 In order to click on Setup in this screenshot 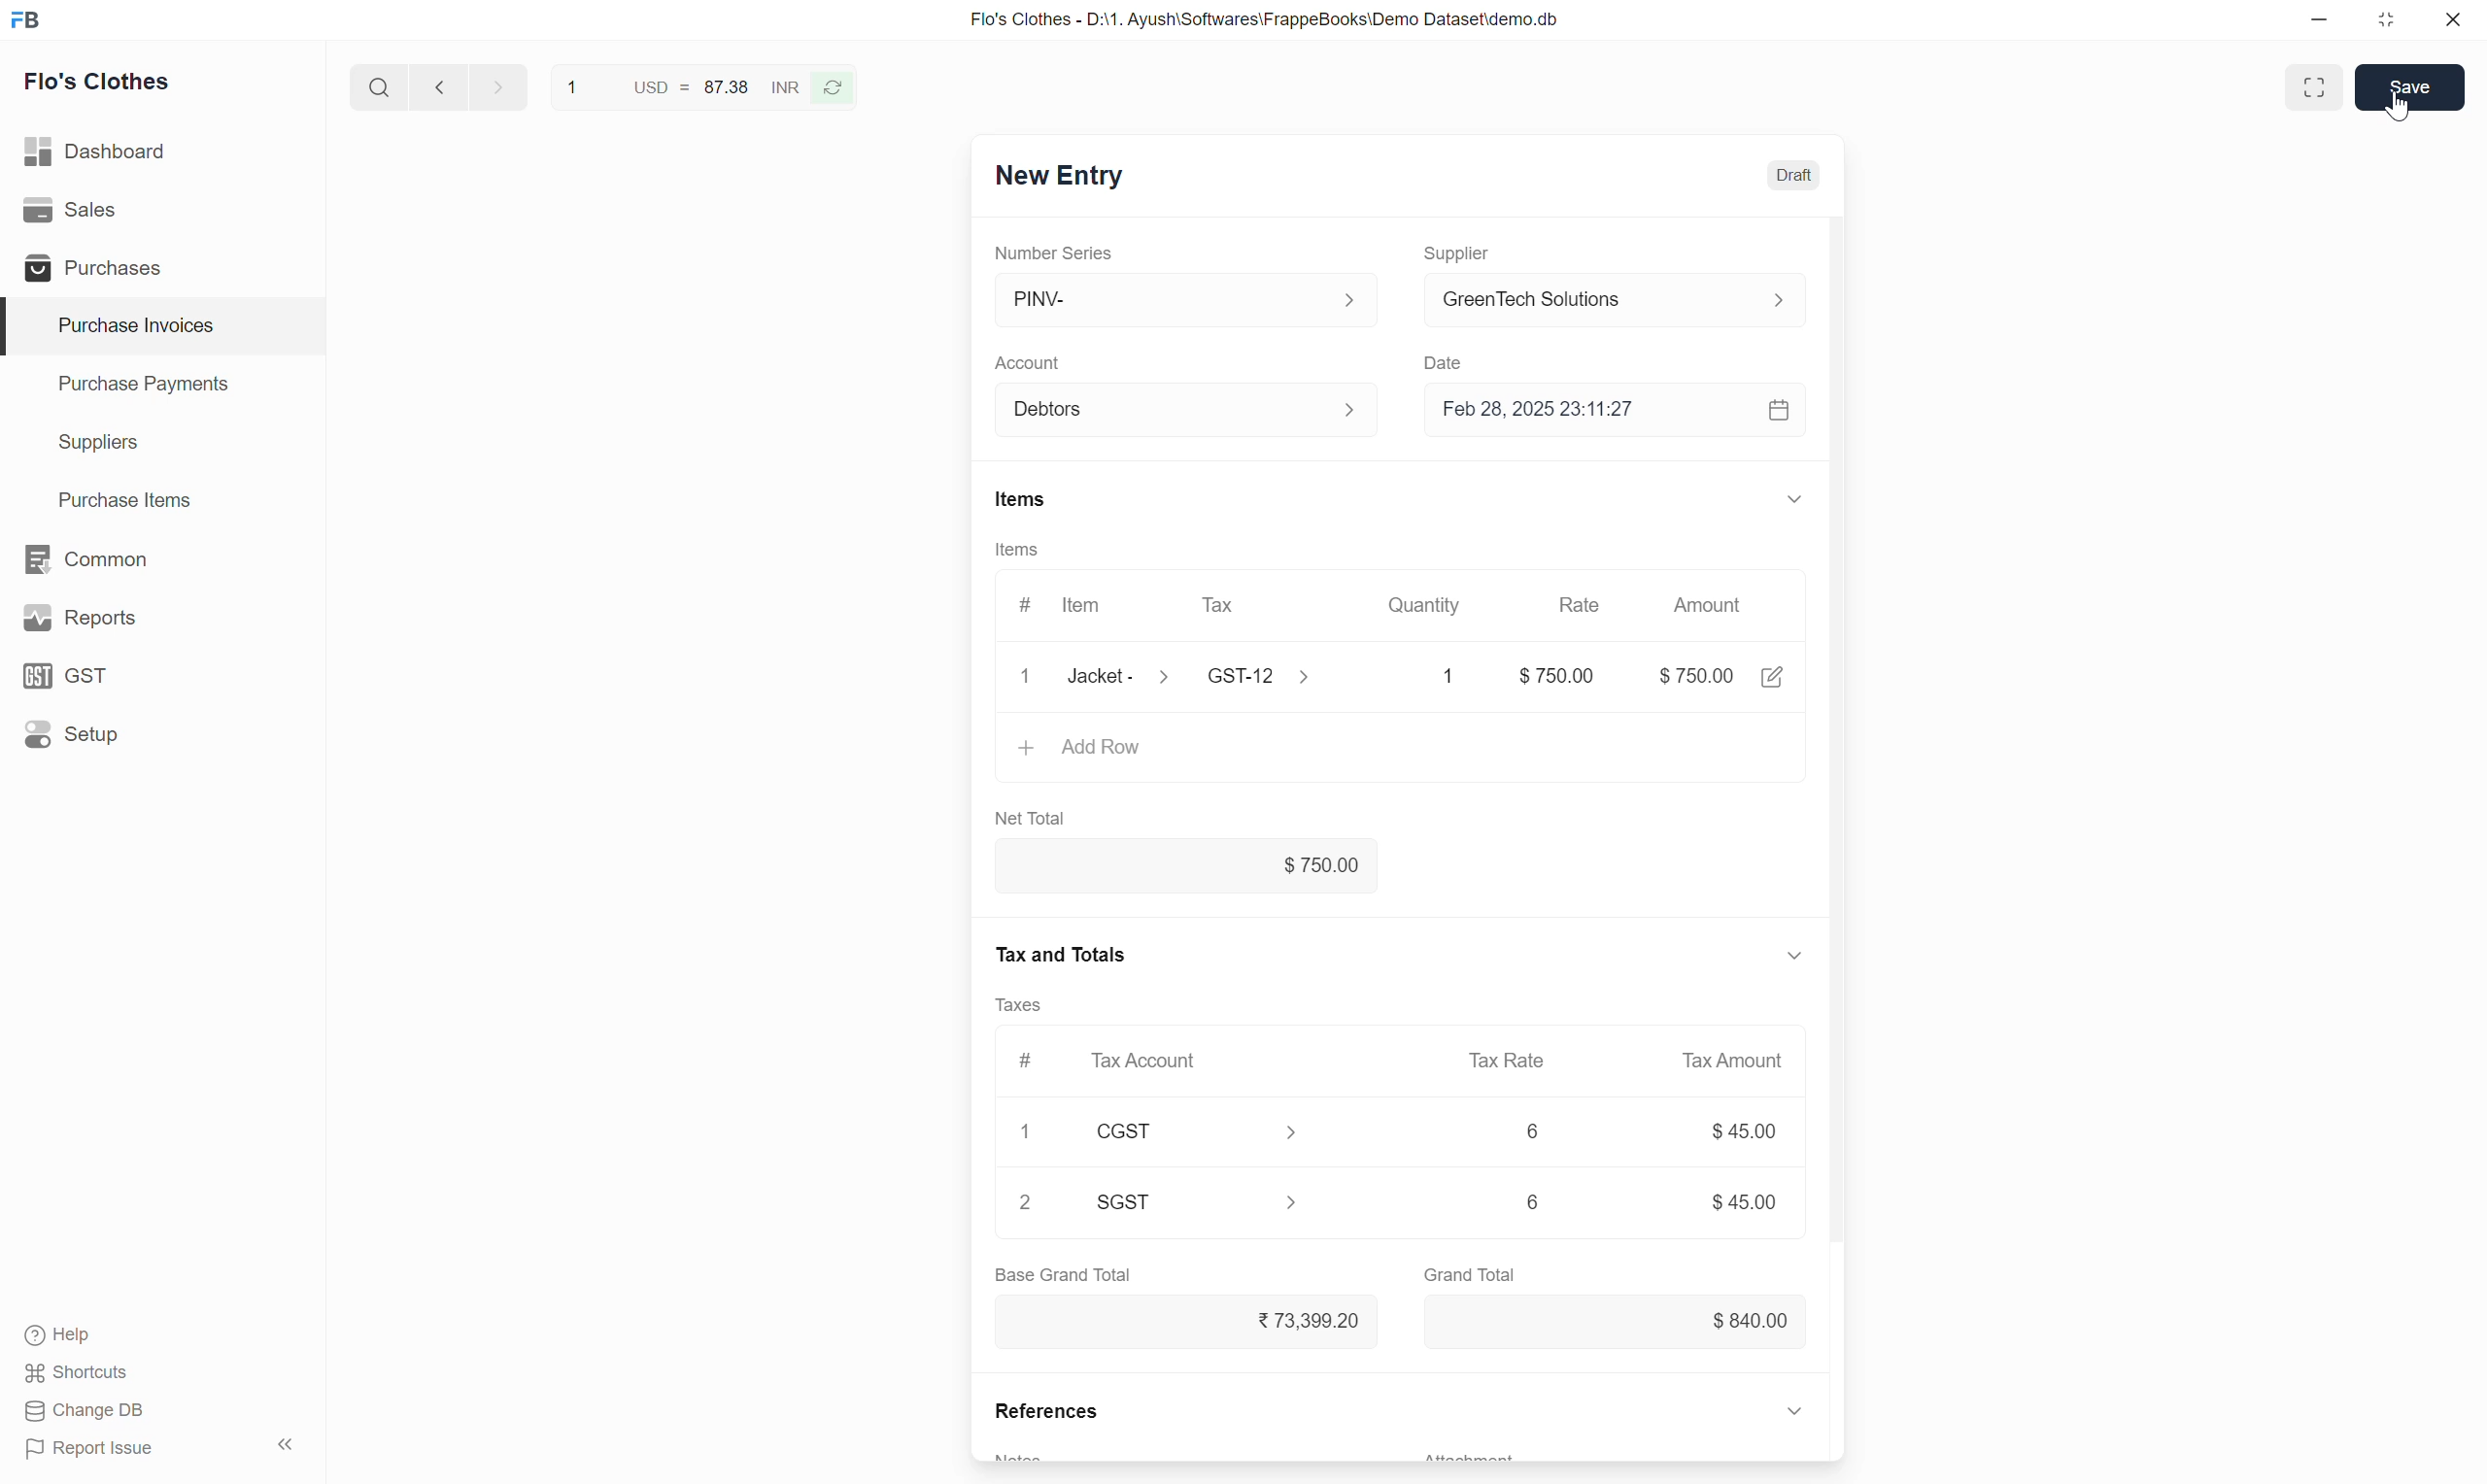, I will do `click(160, 734)`.